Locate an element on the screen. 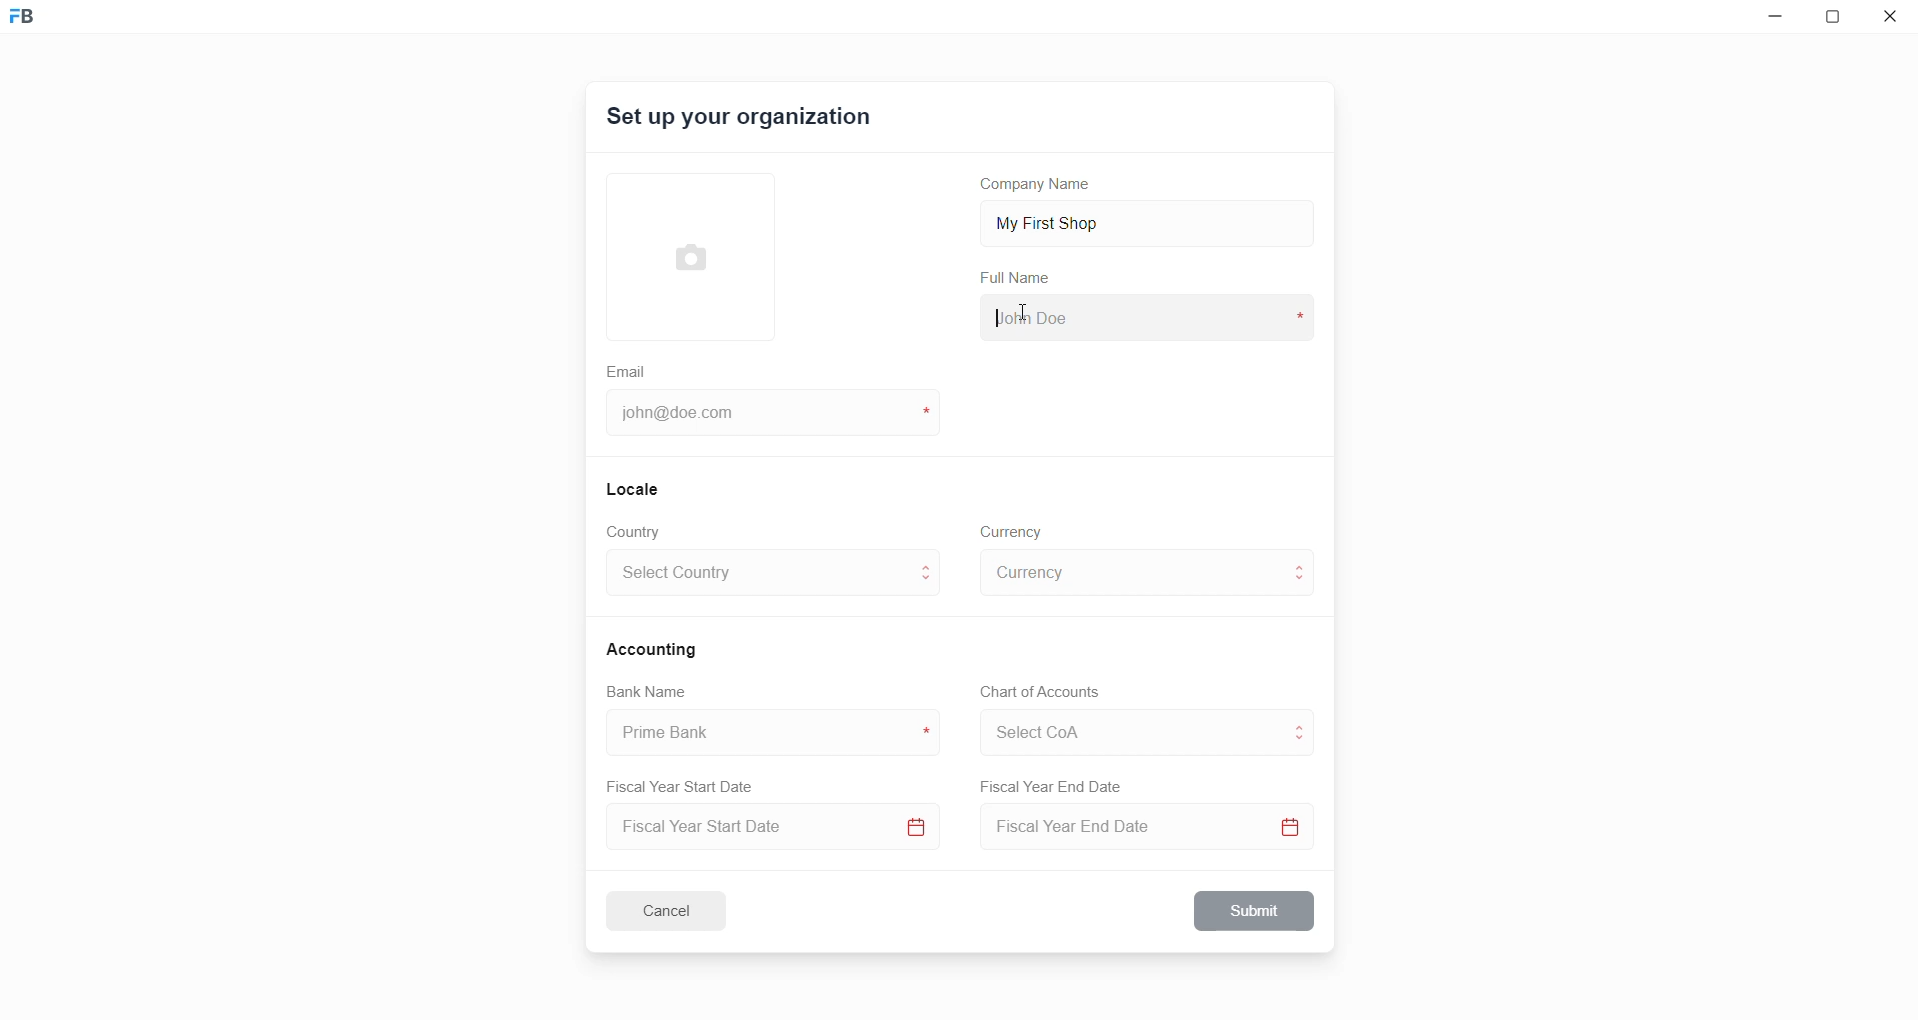 Image resolution: width=1918 pixels, height=1020 pixels. Select Fiscal Year End Date is located at coordinates (1153, 831).